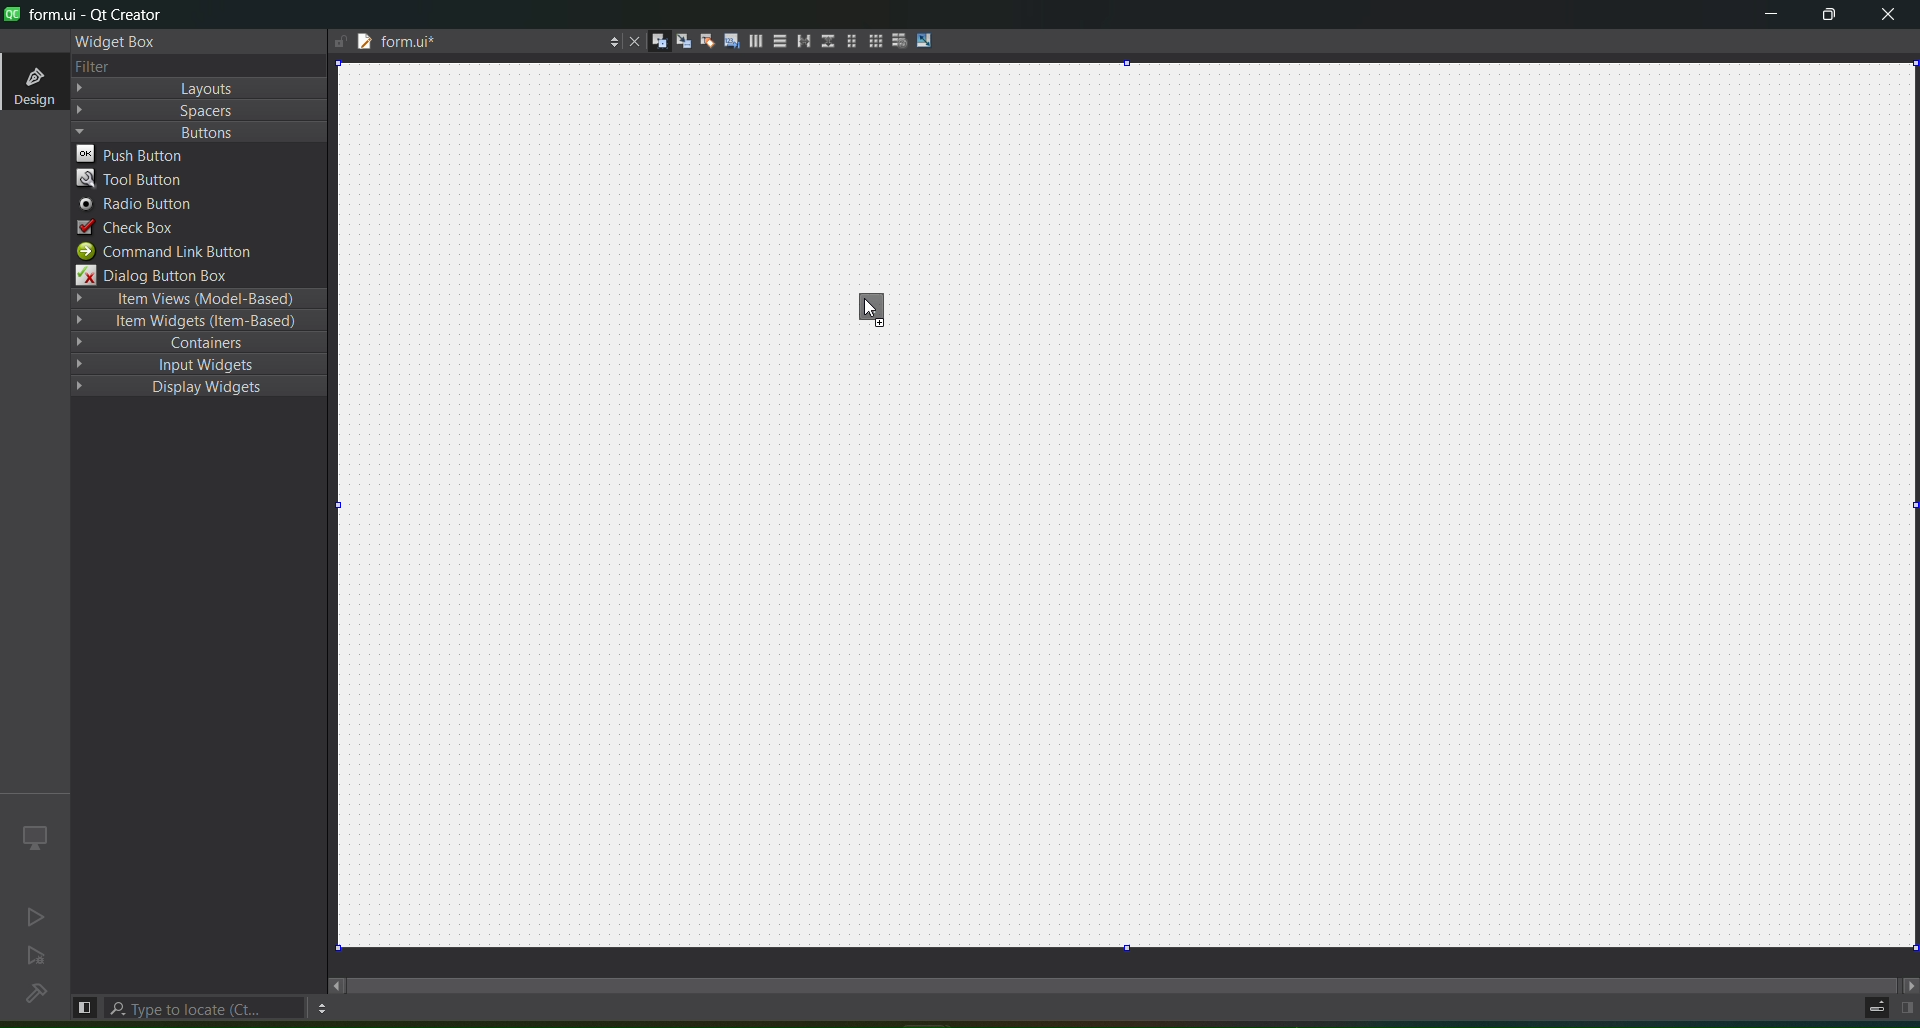  Describe the element at coordinates (201, 154) in the screenshot. I see `push button` at that location.